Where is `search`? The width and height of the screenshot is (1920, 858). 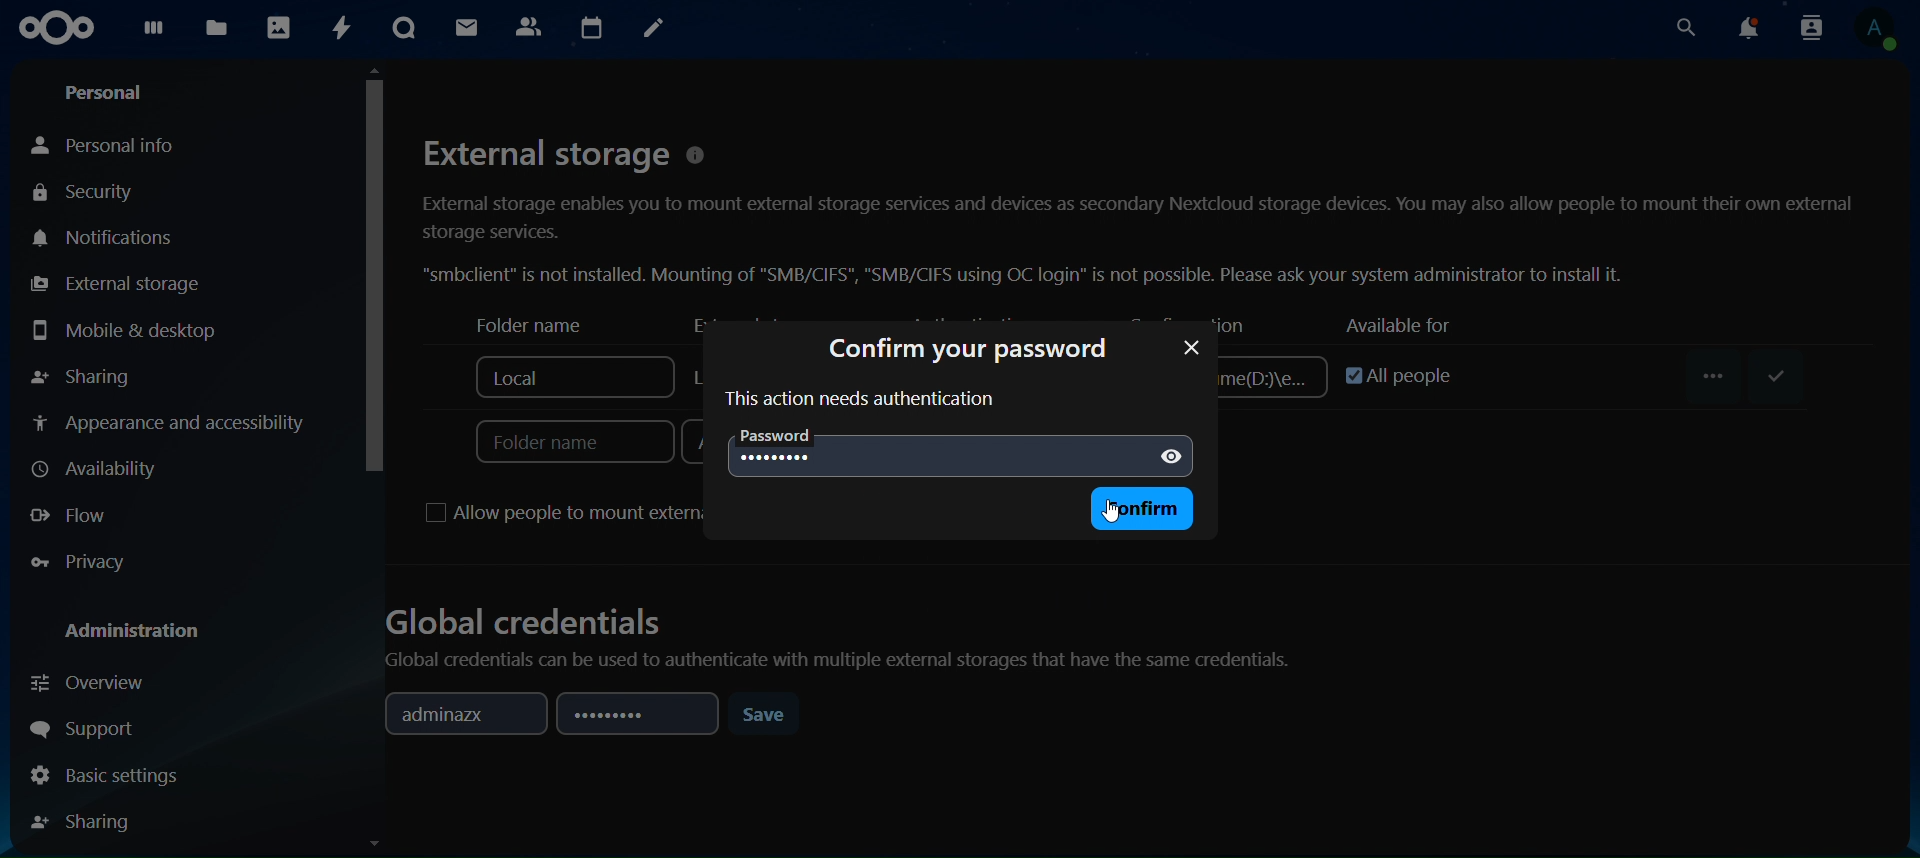
search is located at coordinates (1684, 28).